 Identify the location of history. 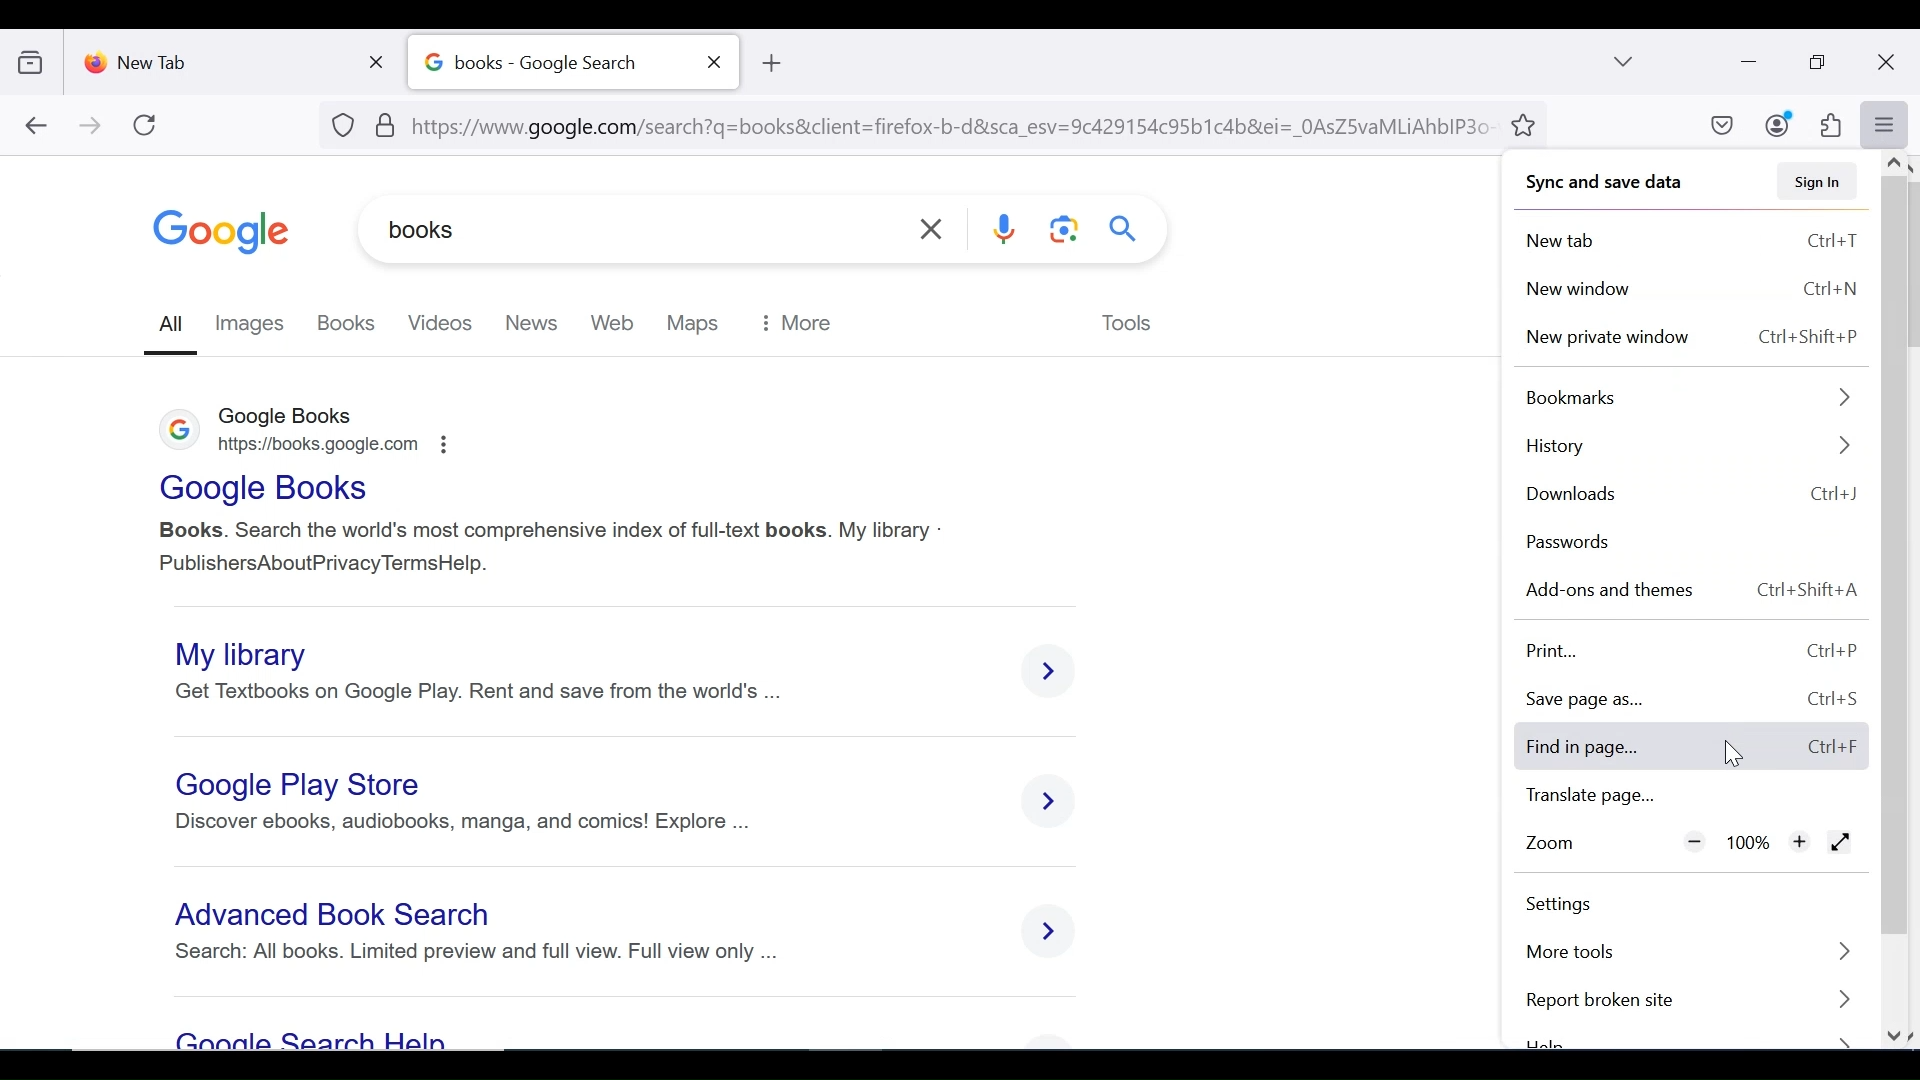
(1691, 445).